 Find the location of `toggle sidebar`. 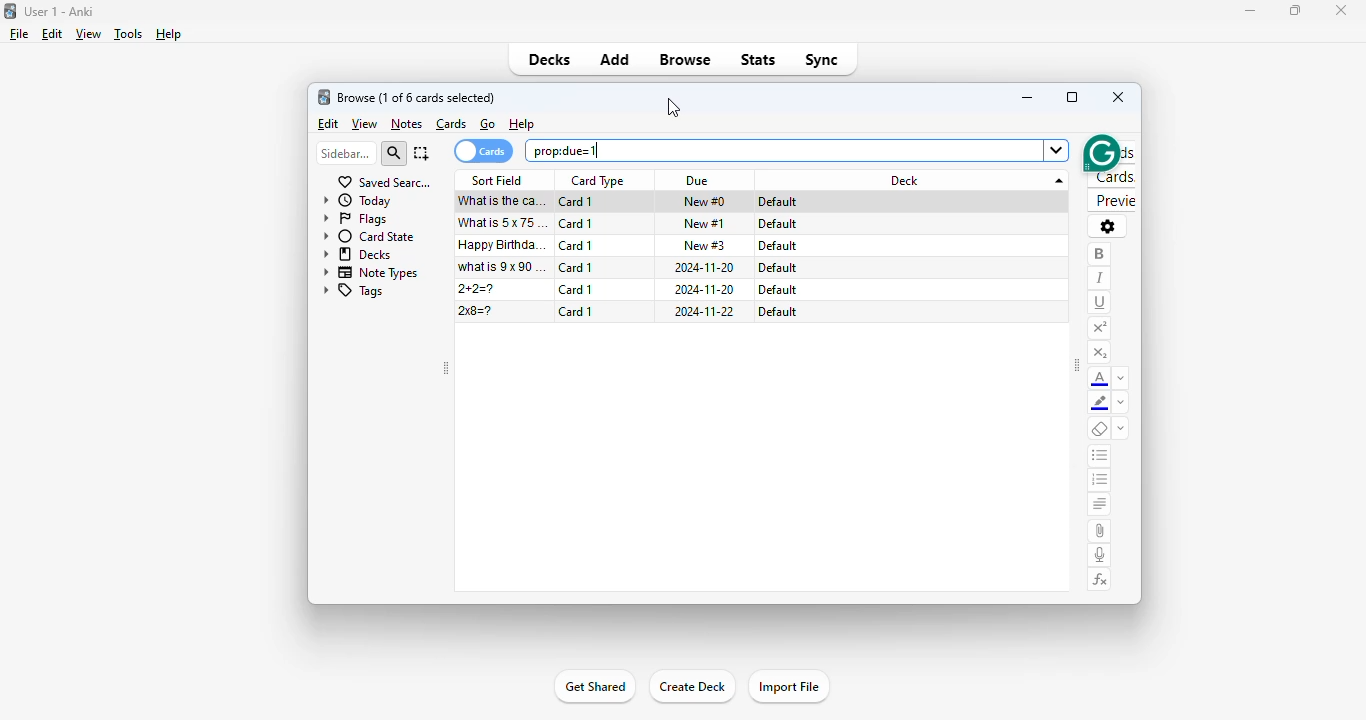

toggle sidebar is located at coordinates (1077, 365).